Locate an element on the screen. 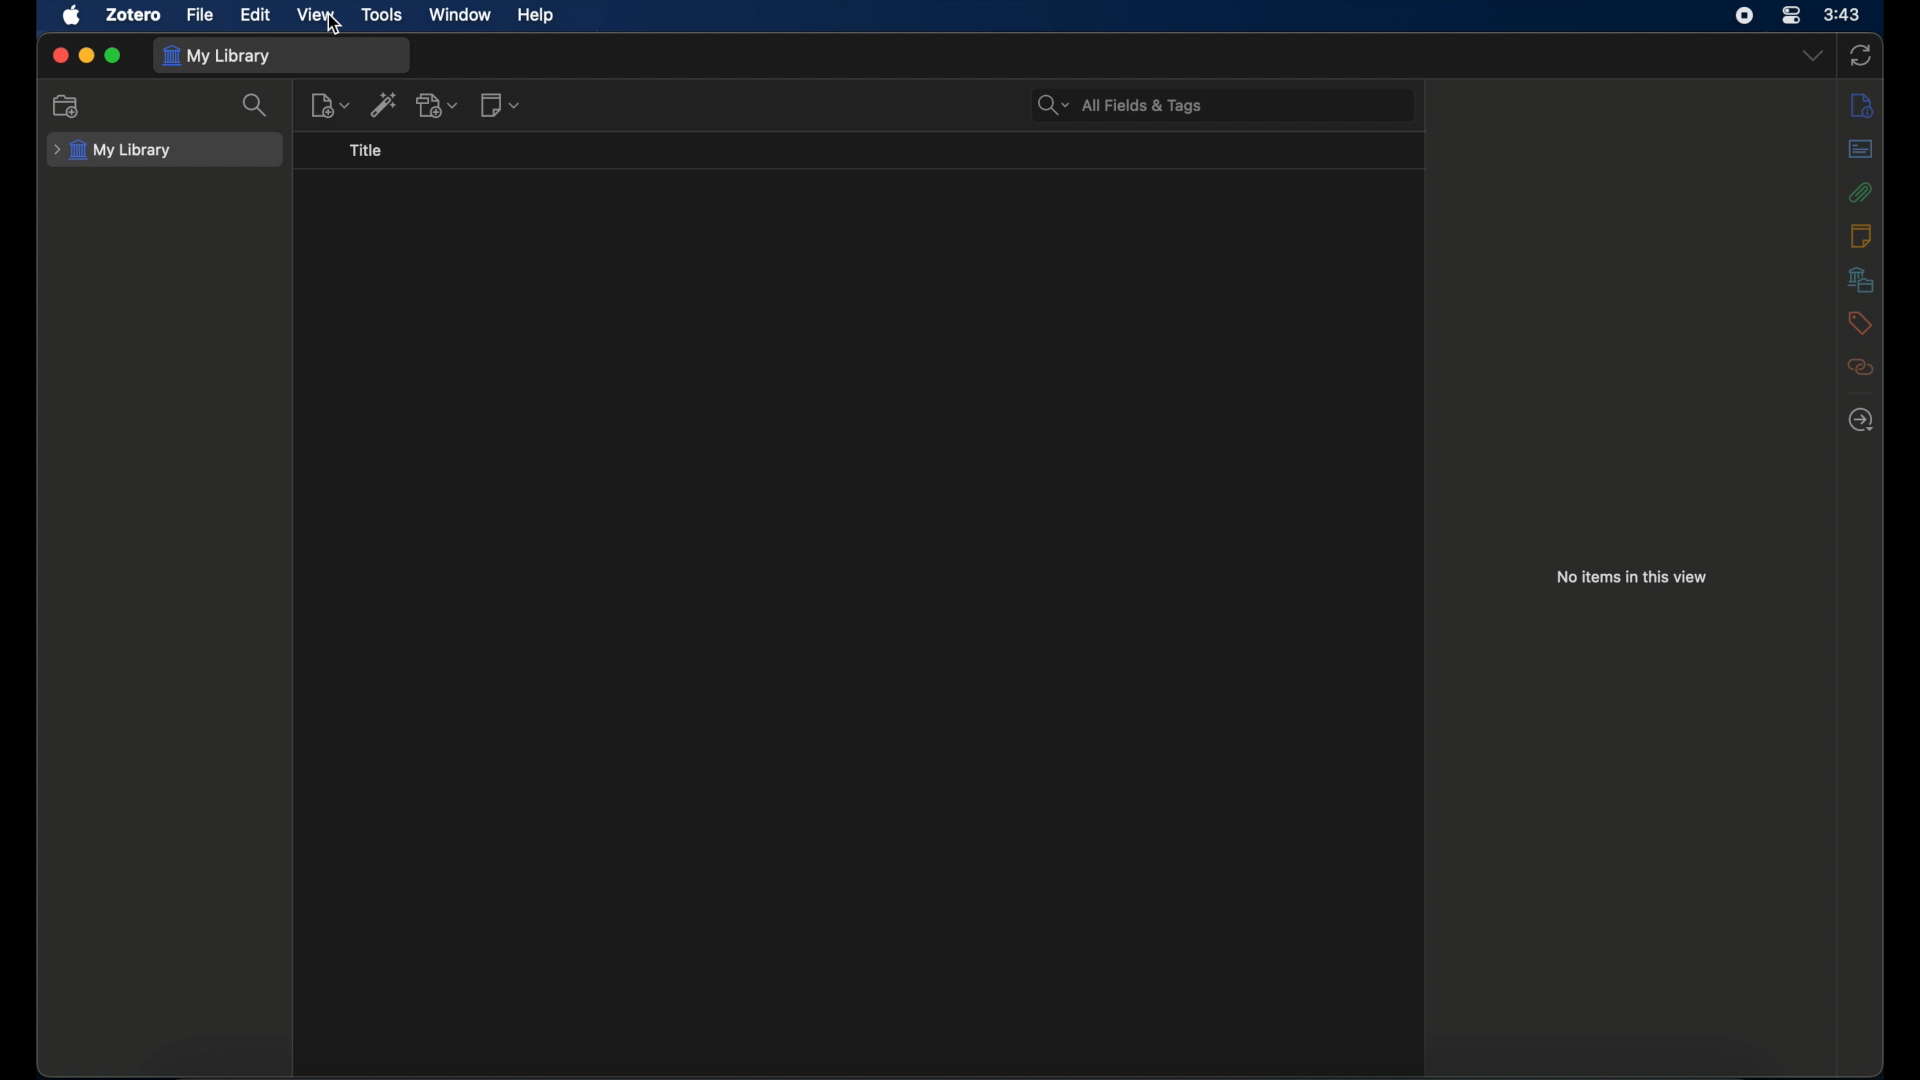 This screenshot has height=1080, width=1920. edit is located at coordinates (254, 14).